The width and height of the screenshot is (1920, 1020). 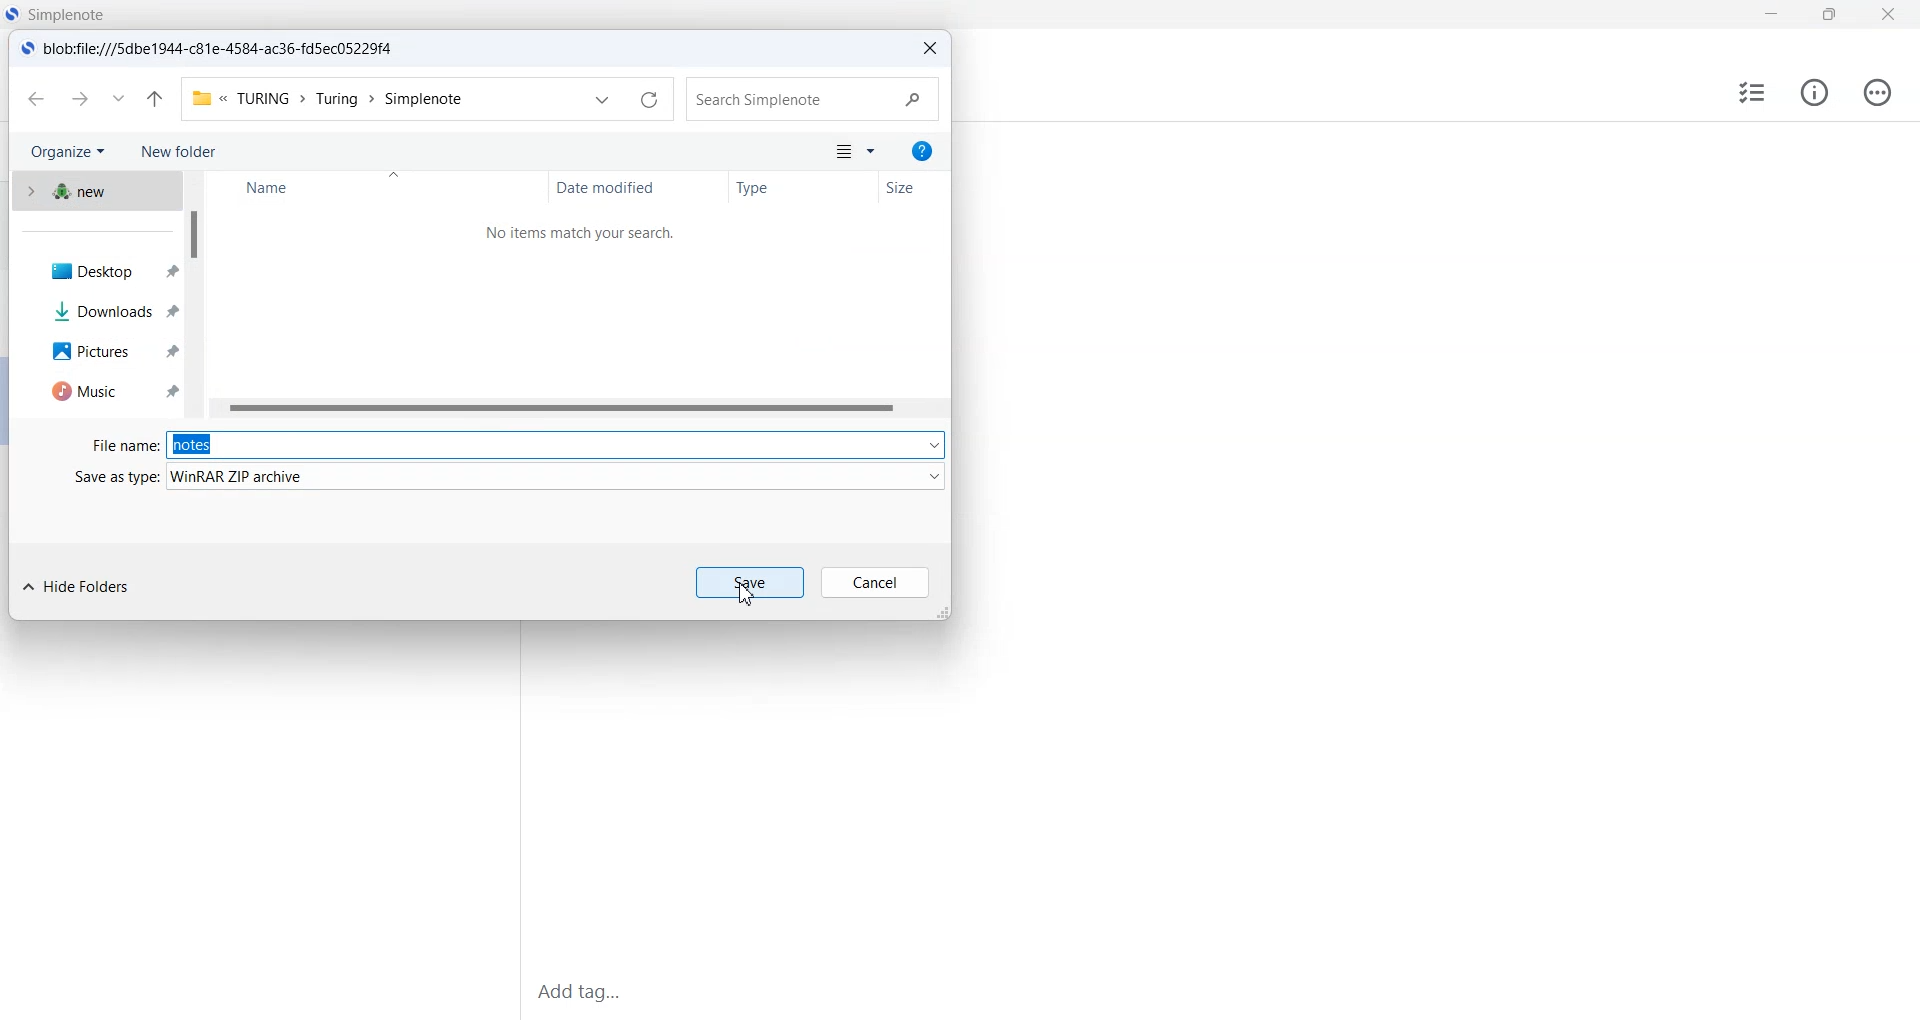 I want to click on Upto , so click(x=155, y=98).